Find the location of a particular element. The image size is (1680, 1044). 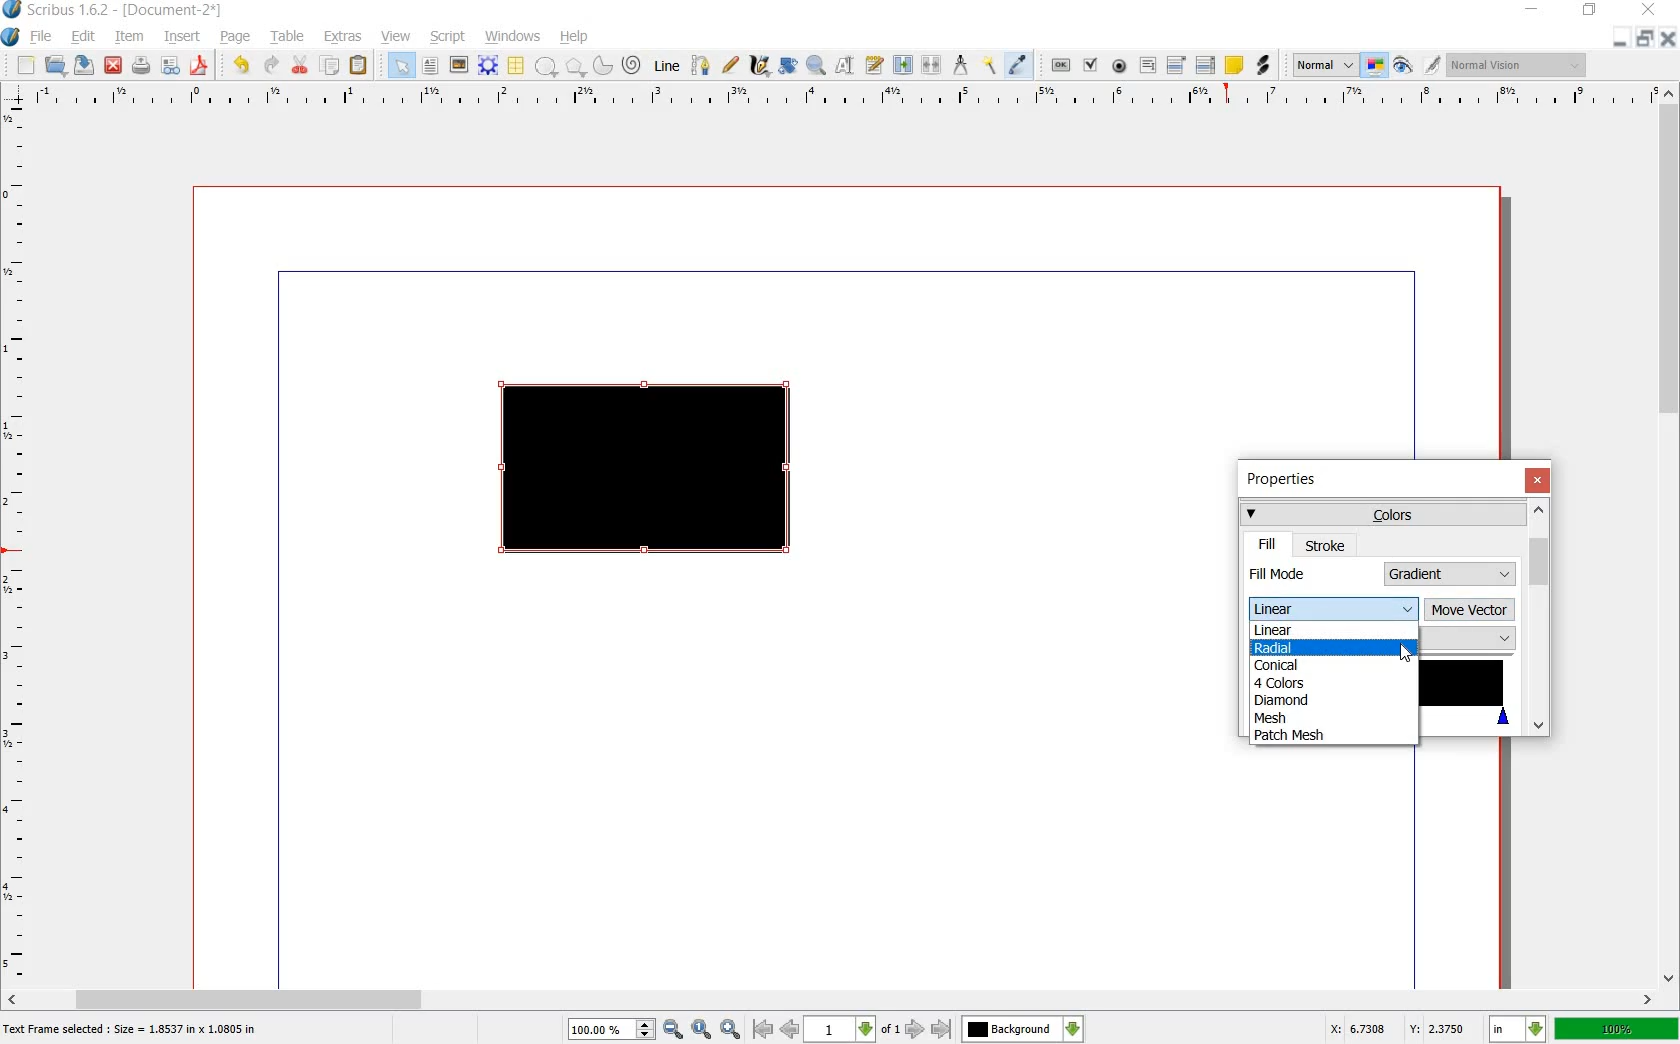

calligraphic line is located at coordinates (759, 64).